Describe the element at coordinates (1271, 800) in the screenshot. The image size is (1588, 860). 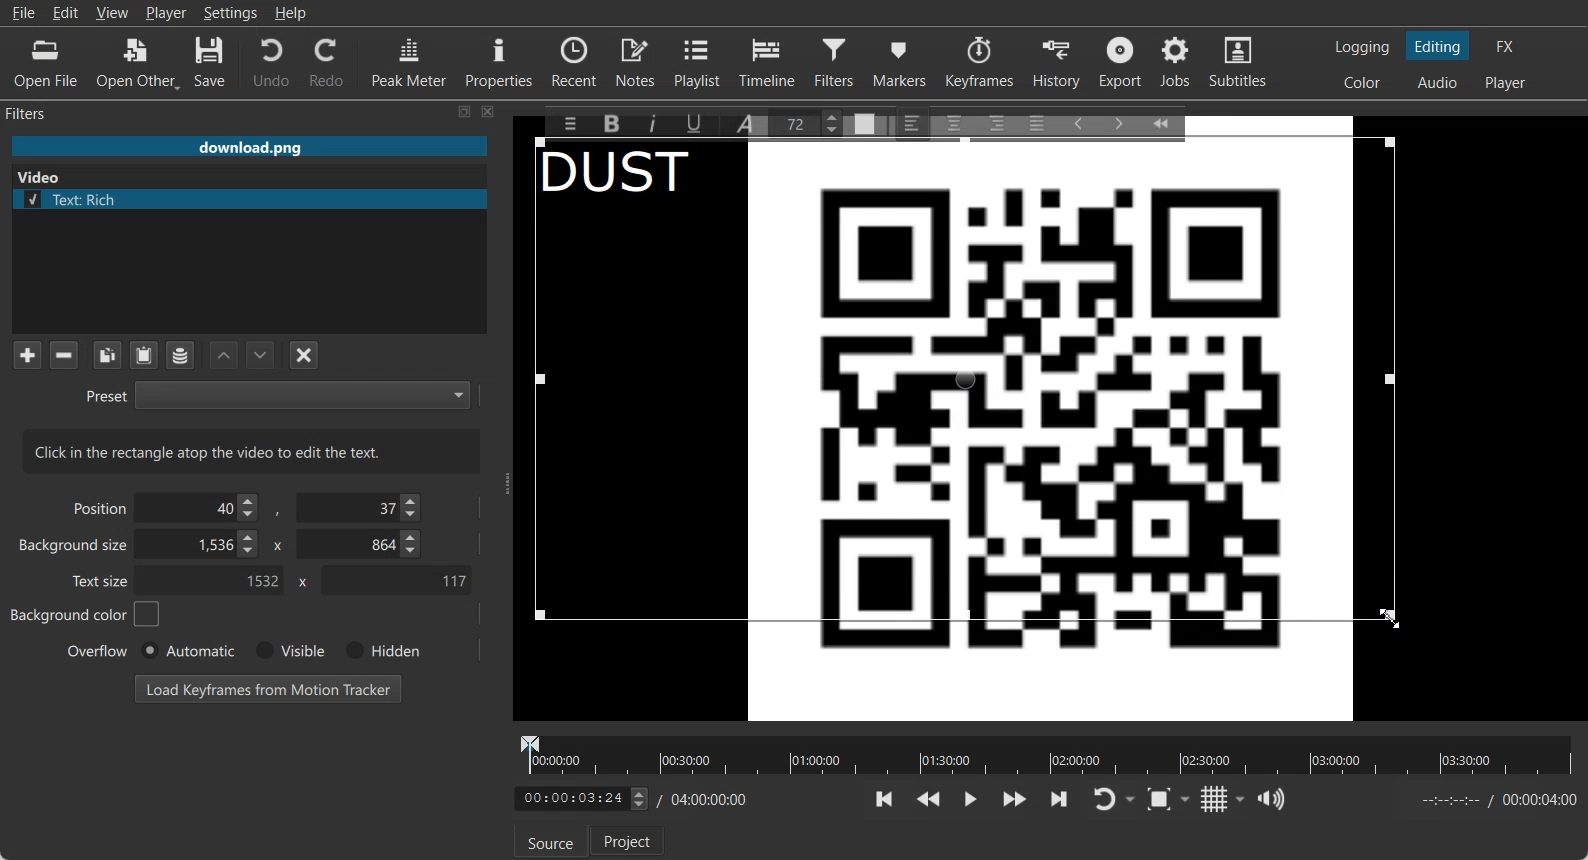
I see `Show the volume control` at that location.